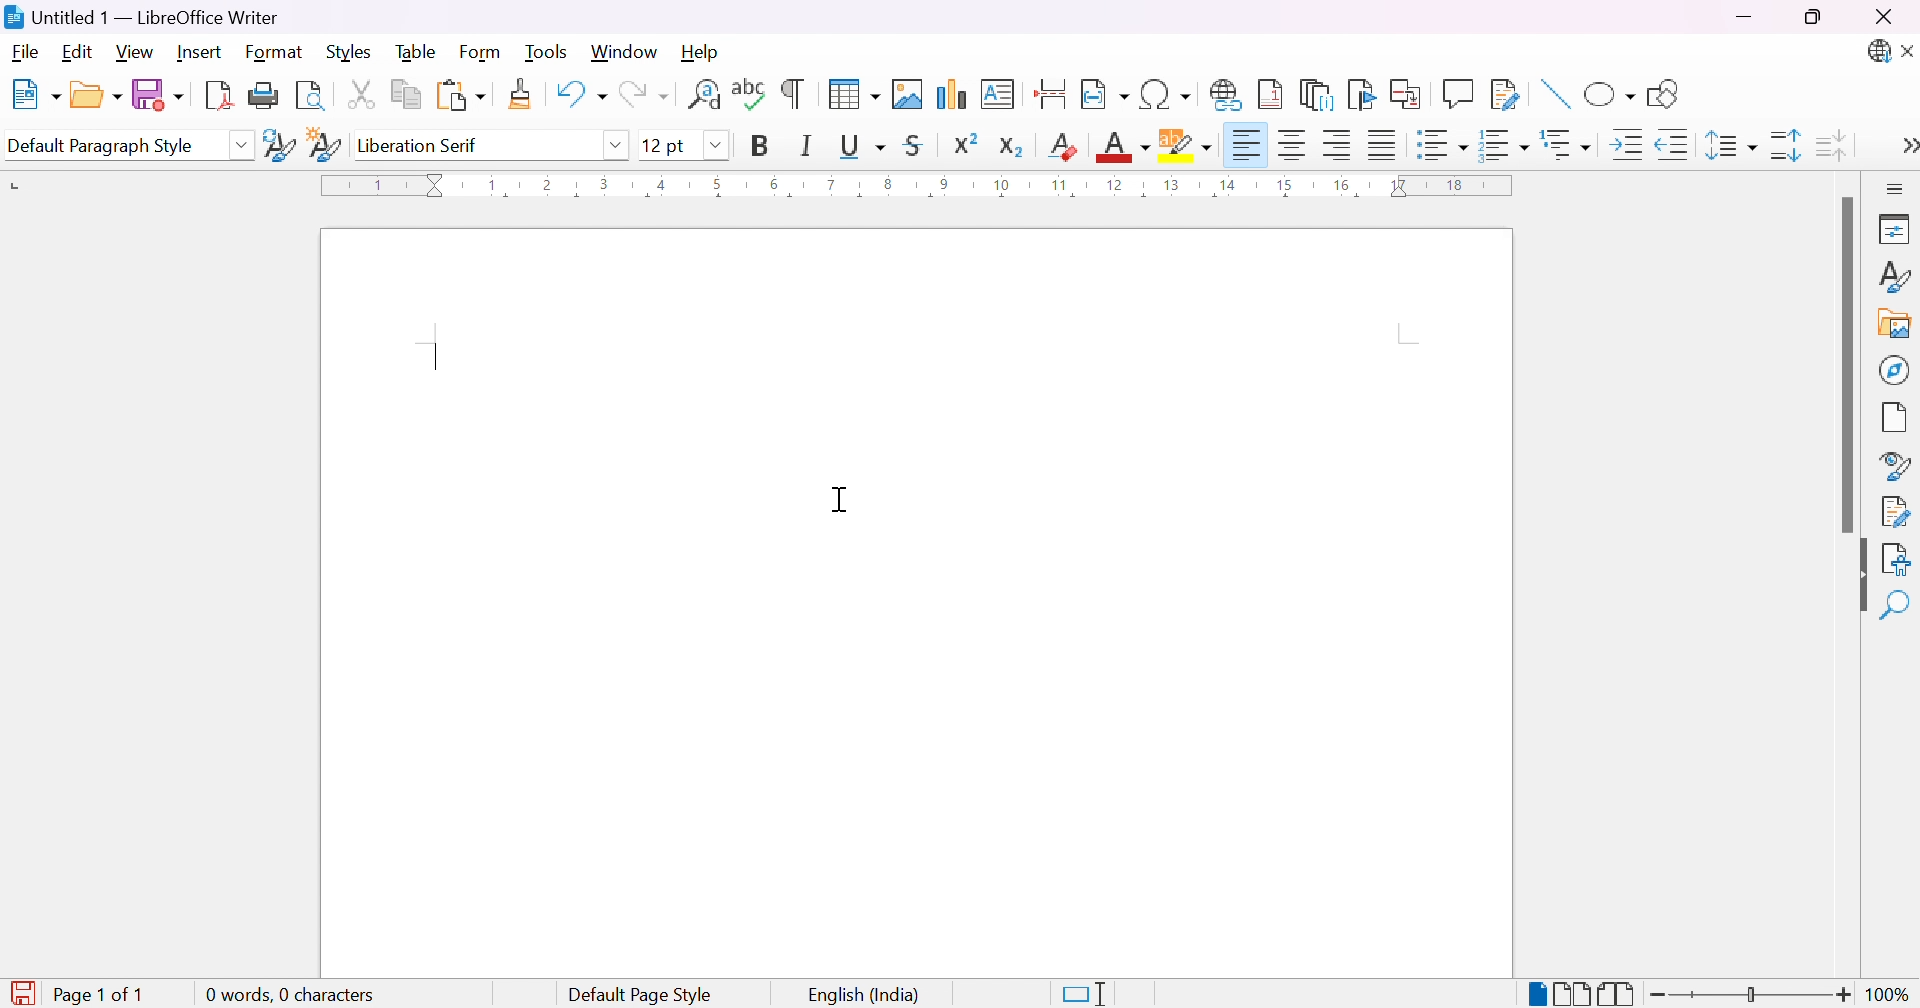  Describe the element at coordinates (435, 353) in the screenshot. I see `Typing cursor` at that location.